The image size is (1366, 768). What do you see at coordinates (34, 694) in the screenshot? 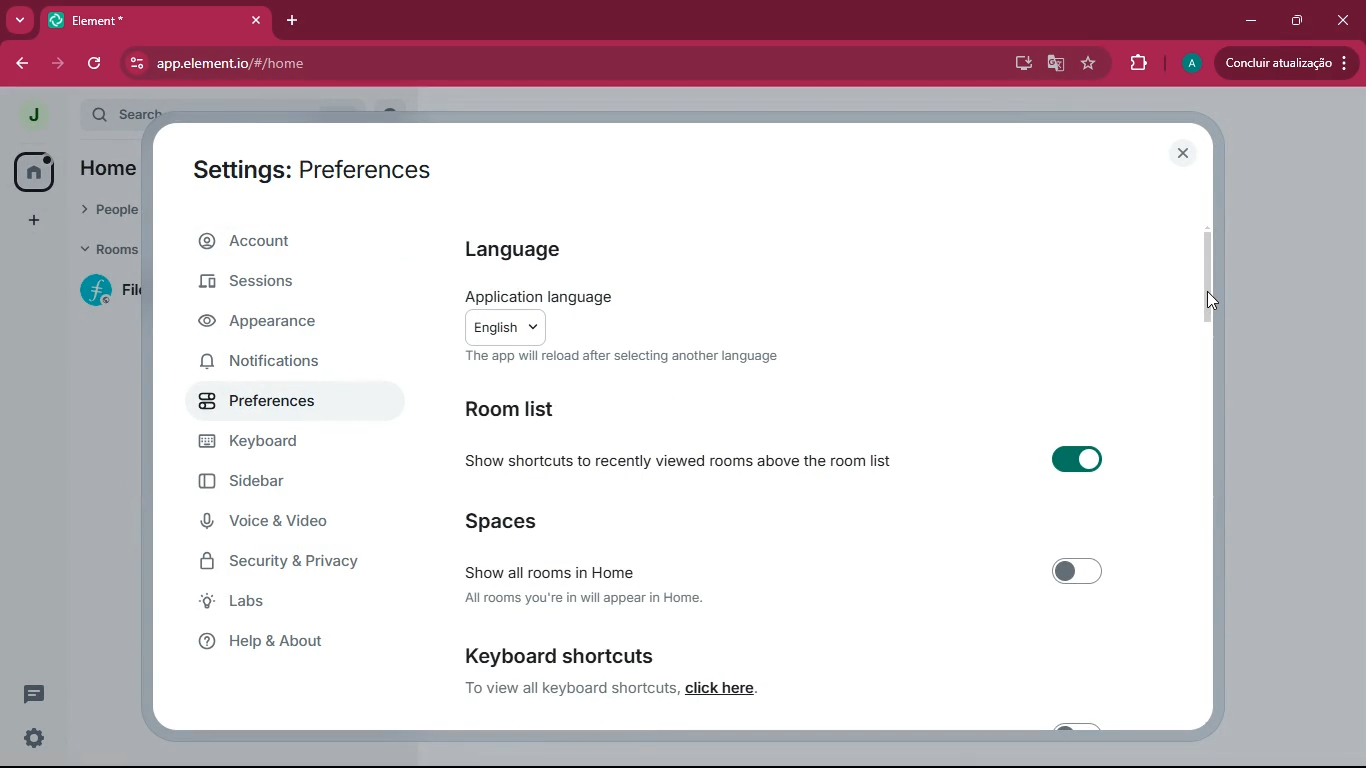
I see `threads` at bounding box center [34, 694].